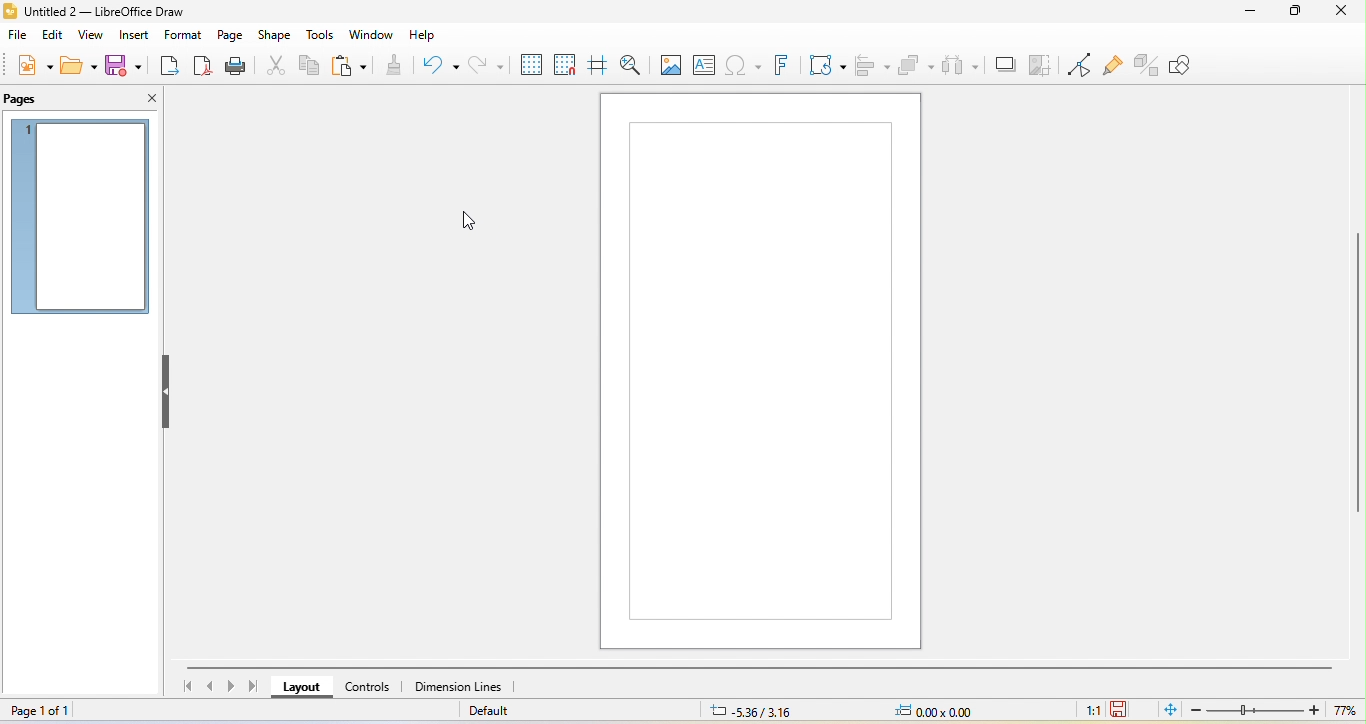  What do you see at coordinates (1195, 65) in the screenshot?
I see `show draw function` at bounding box center [1195, 65].